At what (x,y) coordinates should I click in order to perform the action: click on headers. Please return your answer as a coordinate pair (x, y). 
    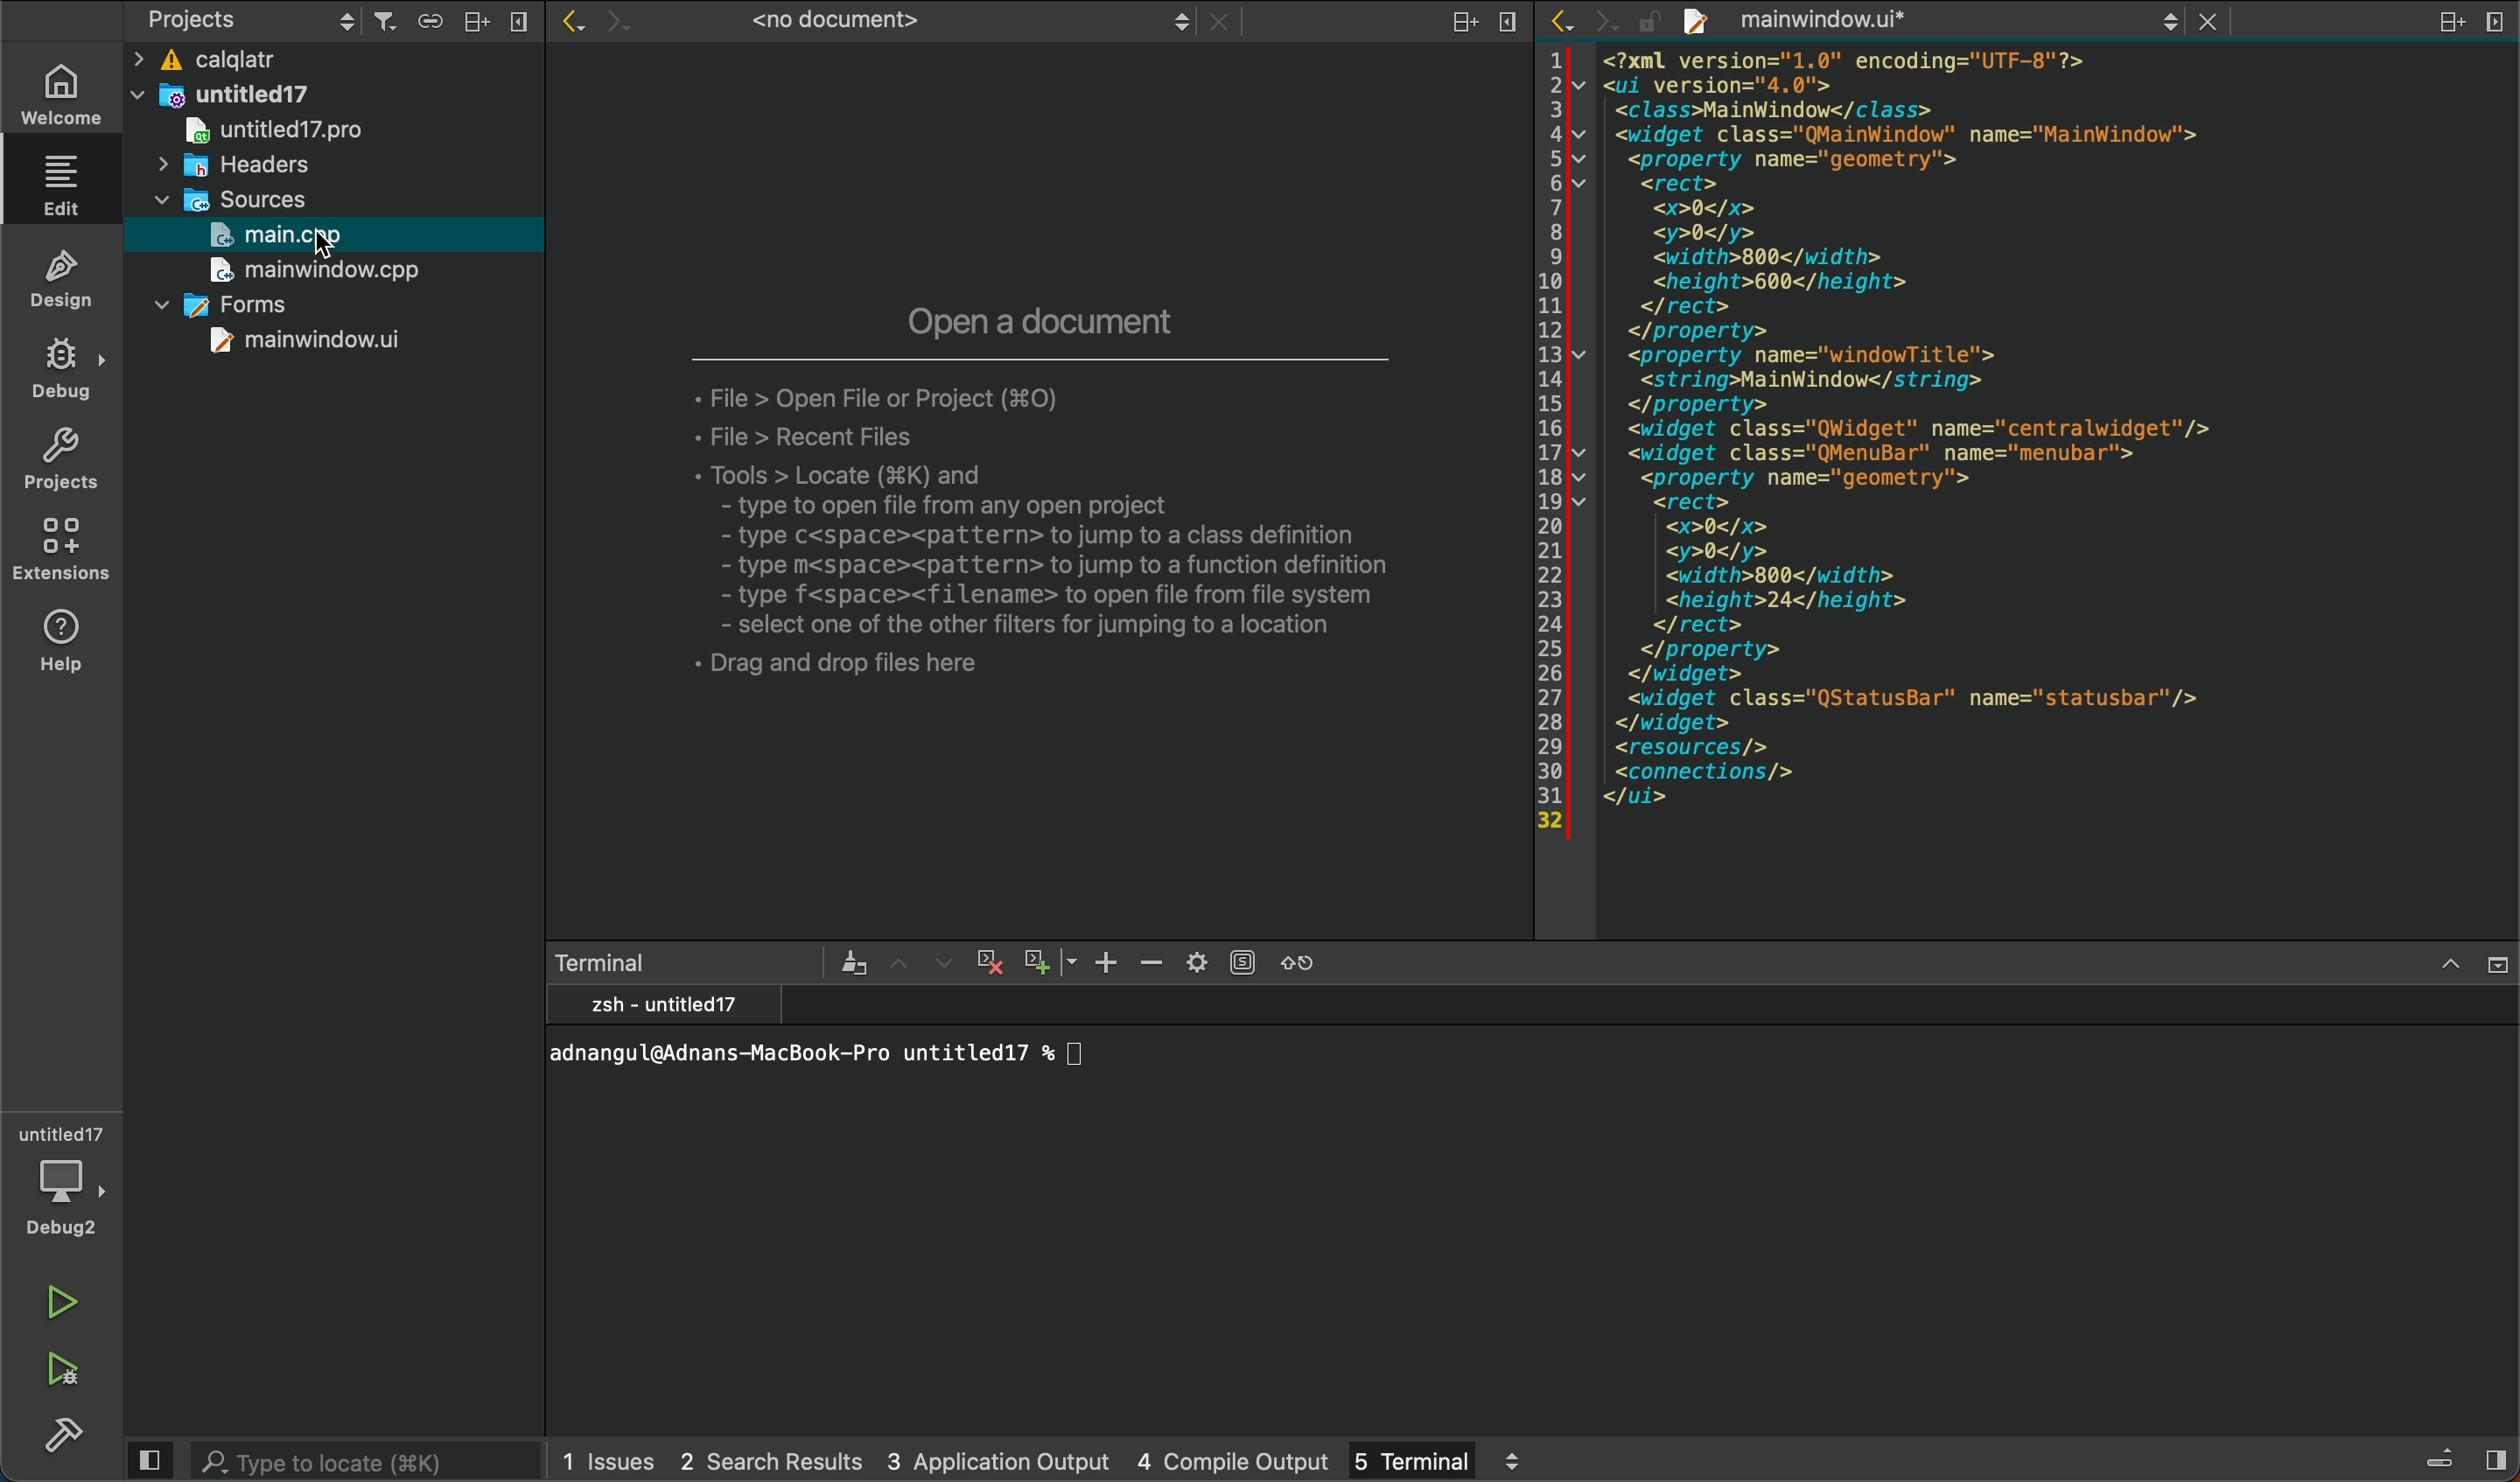
    Looking at the image, I should click on (235, 168).